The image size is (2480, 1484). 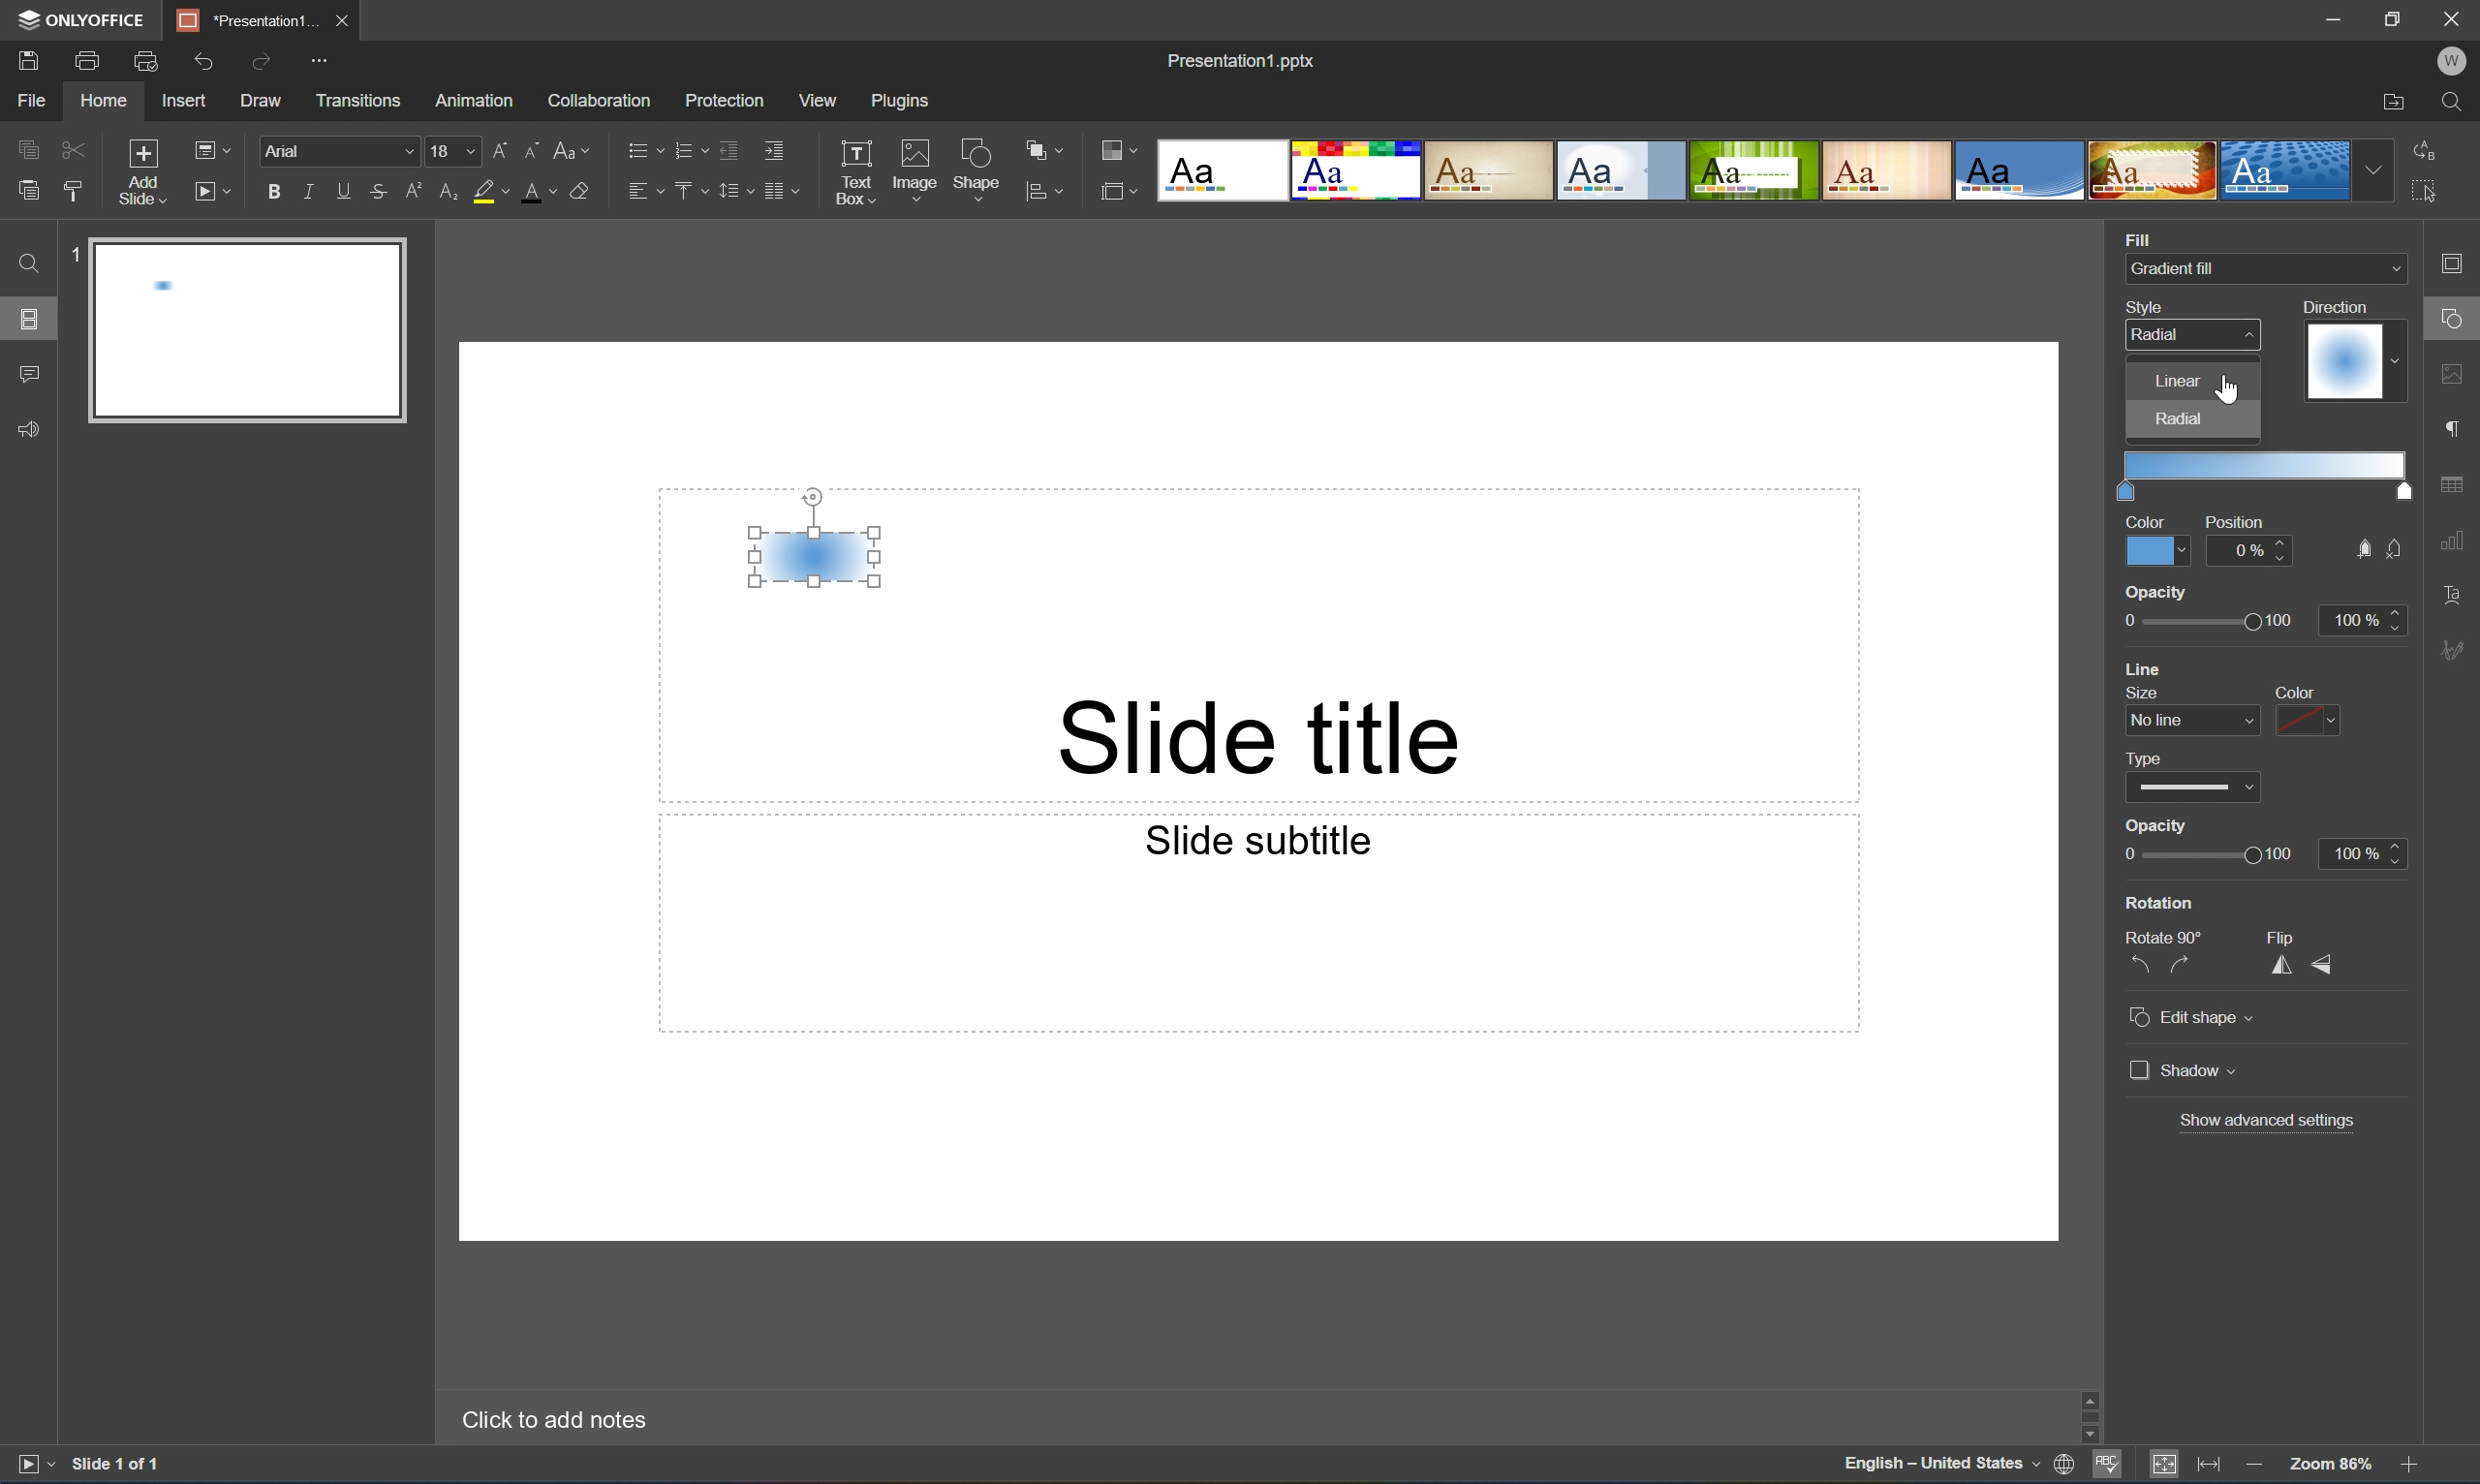 What do you see at coordinates (2158, 592) in the screenshot?
I see `opacity` at bounding box center [2158, 592].